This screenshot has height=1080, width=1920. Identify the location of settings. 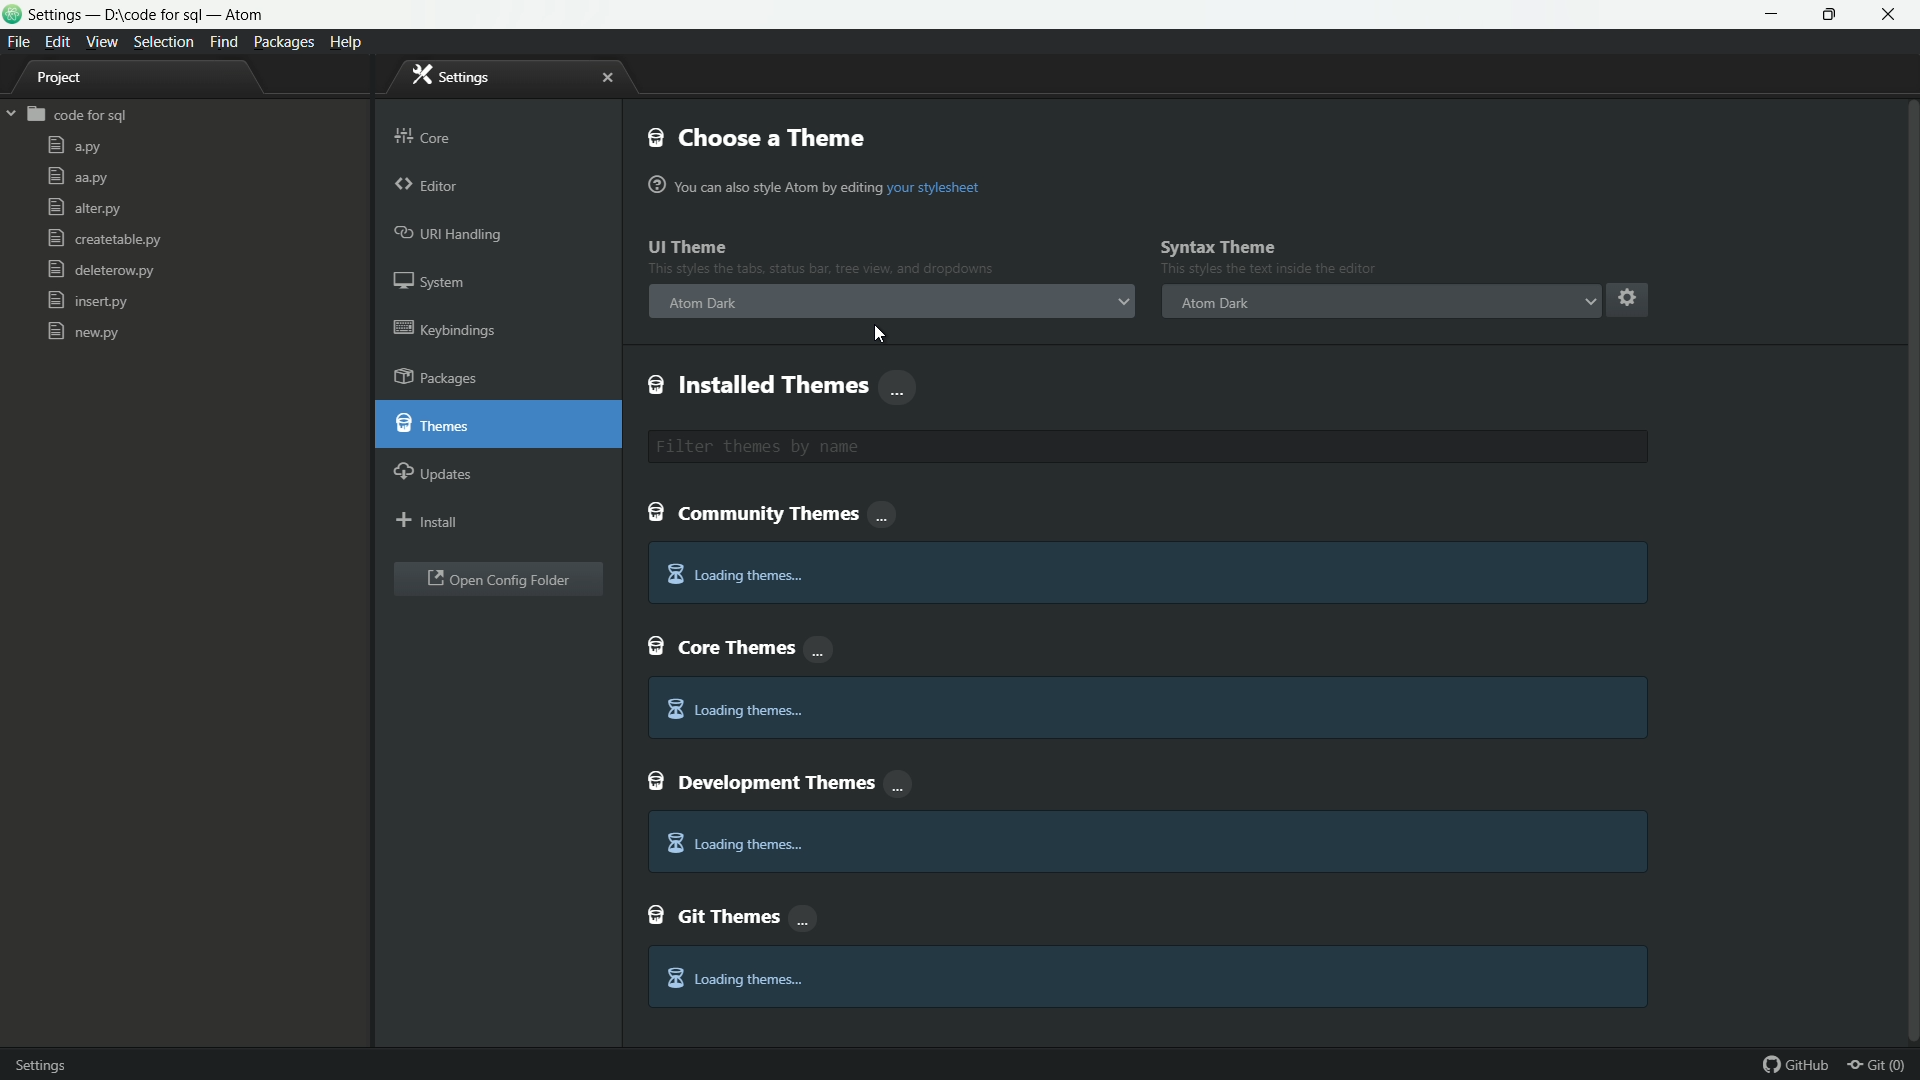
(458, 77).